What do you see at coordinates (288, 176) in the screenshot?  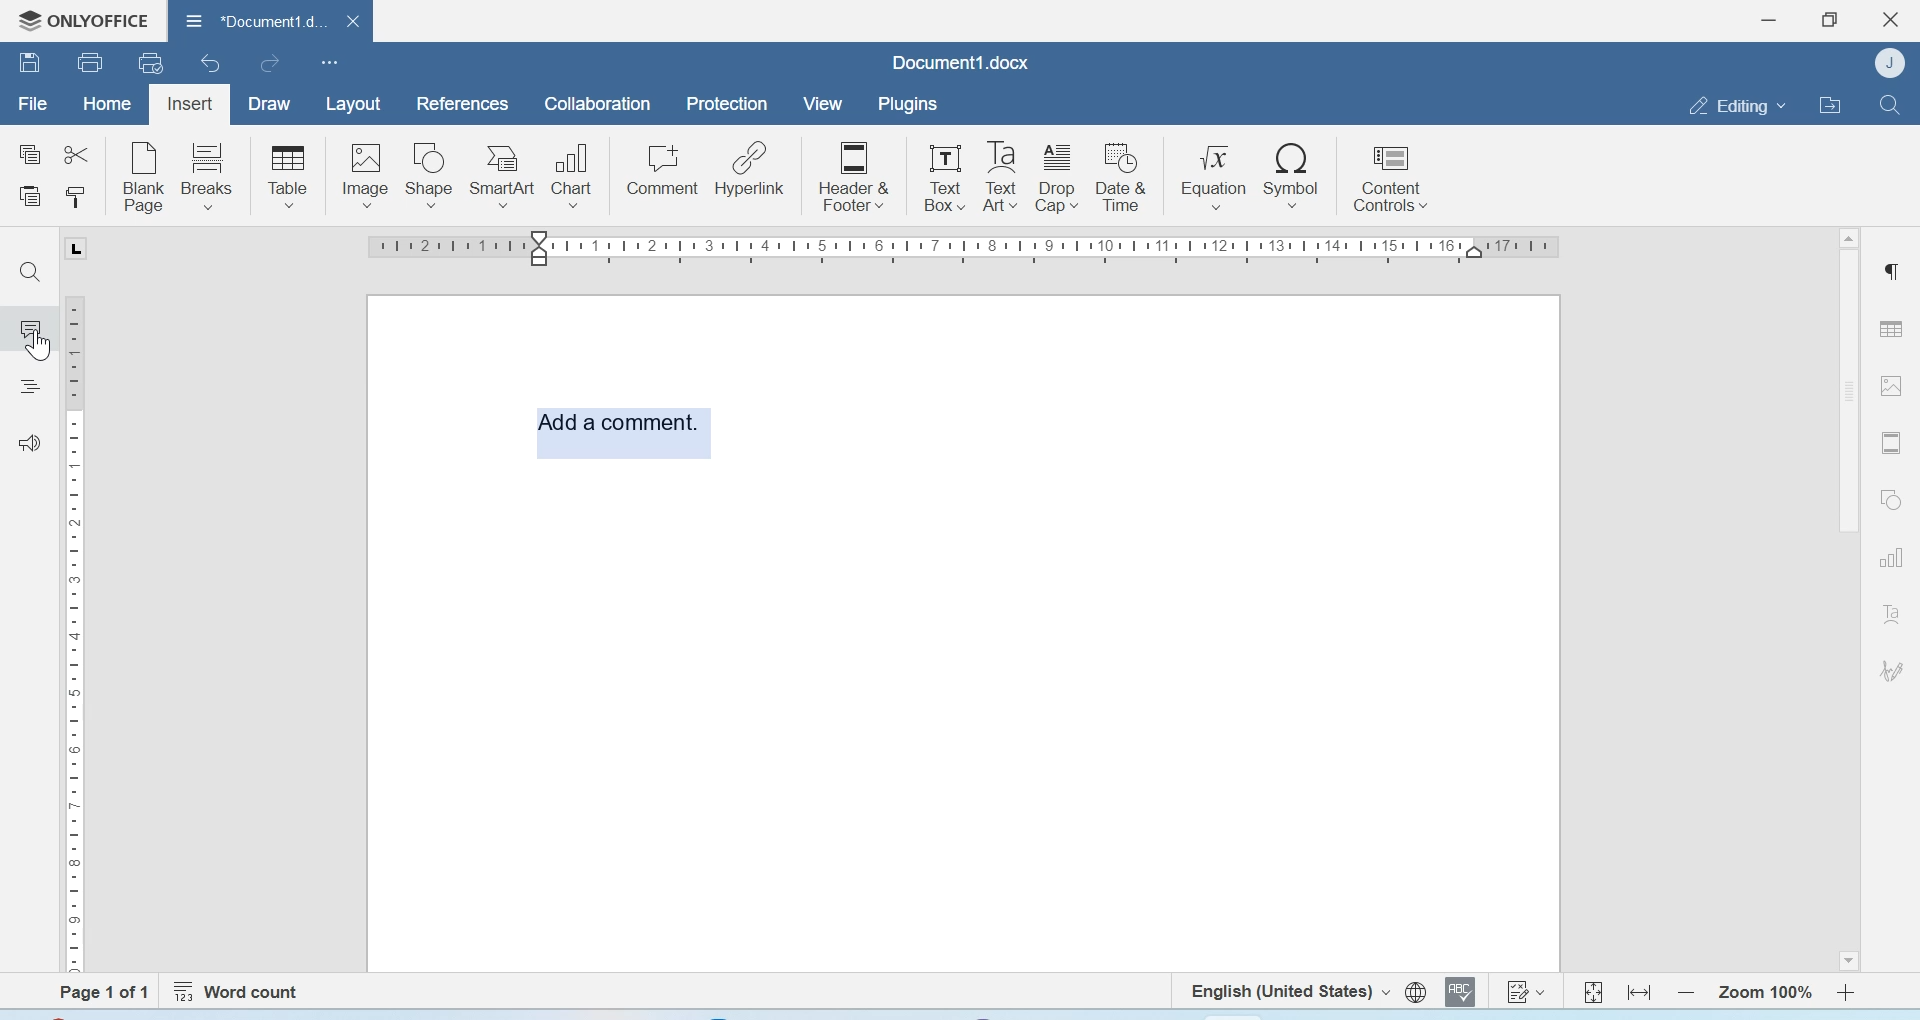 I see `Table` at bounding box center [288, 176].